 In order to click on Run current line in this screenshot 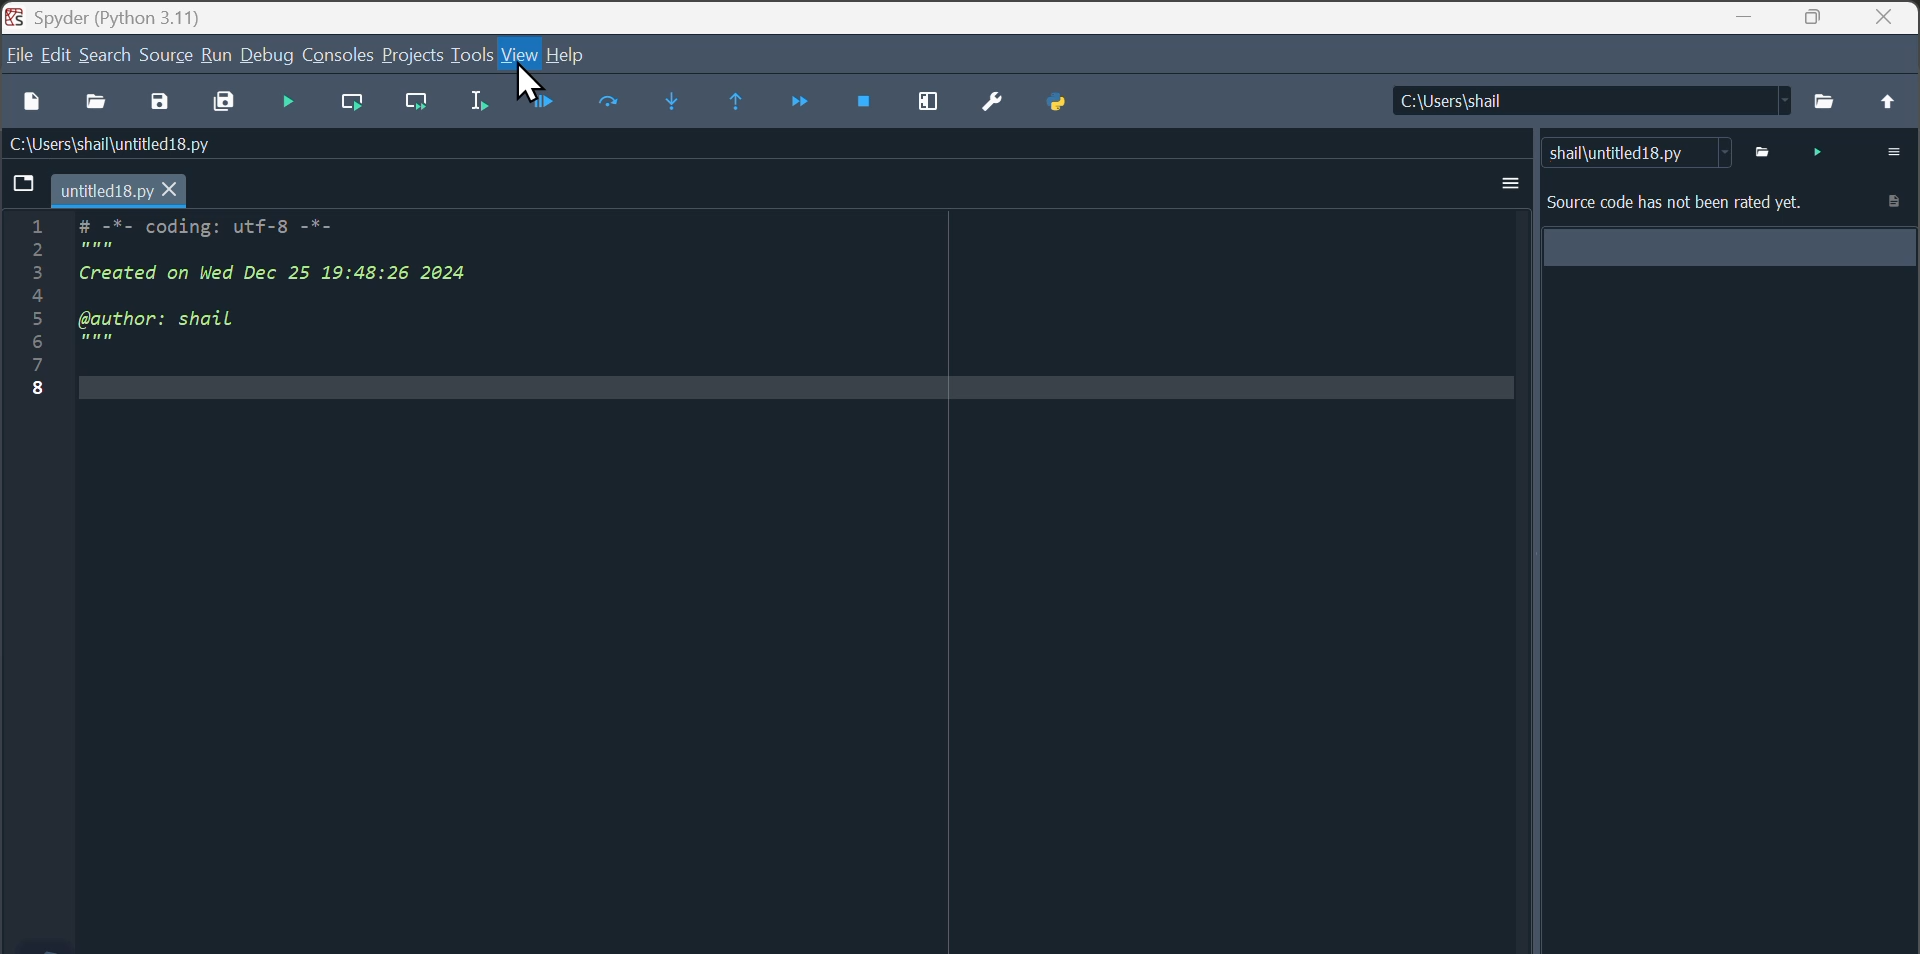, I will do `click(610, 109)`.